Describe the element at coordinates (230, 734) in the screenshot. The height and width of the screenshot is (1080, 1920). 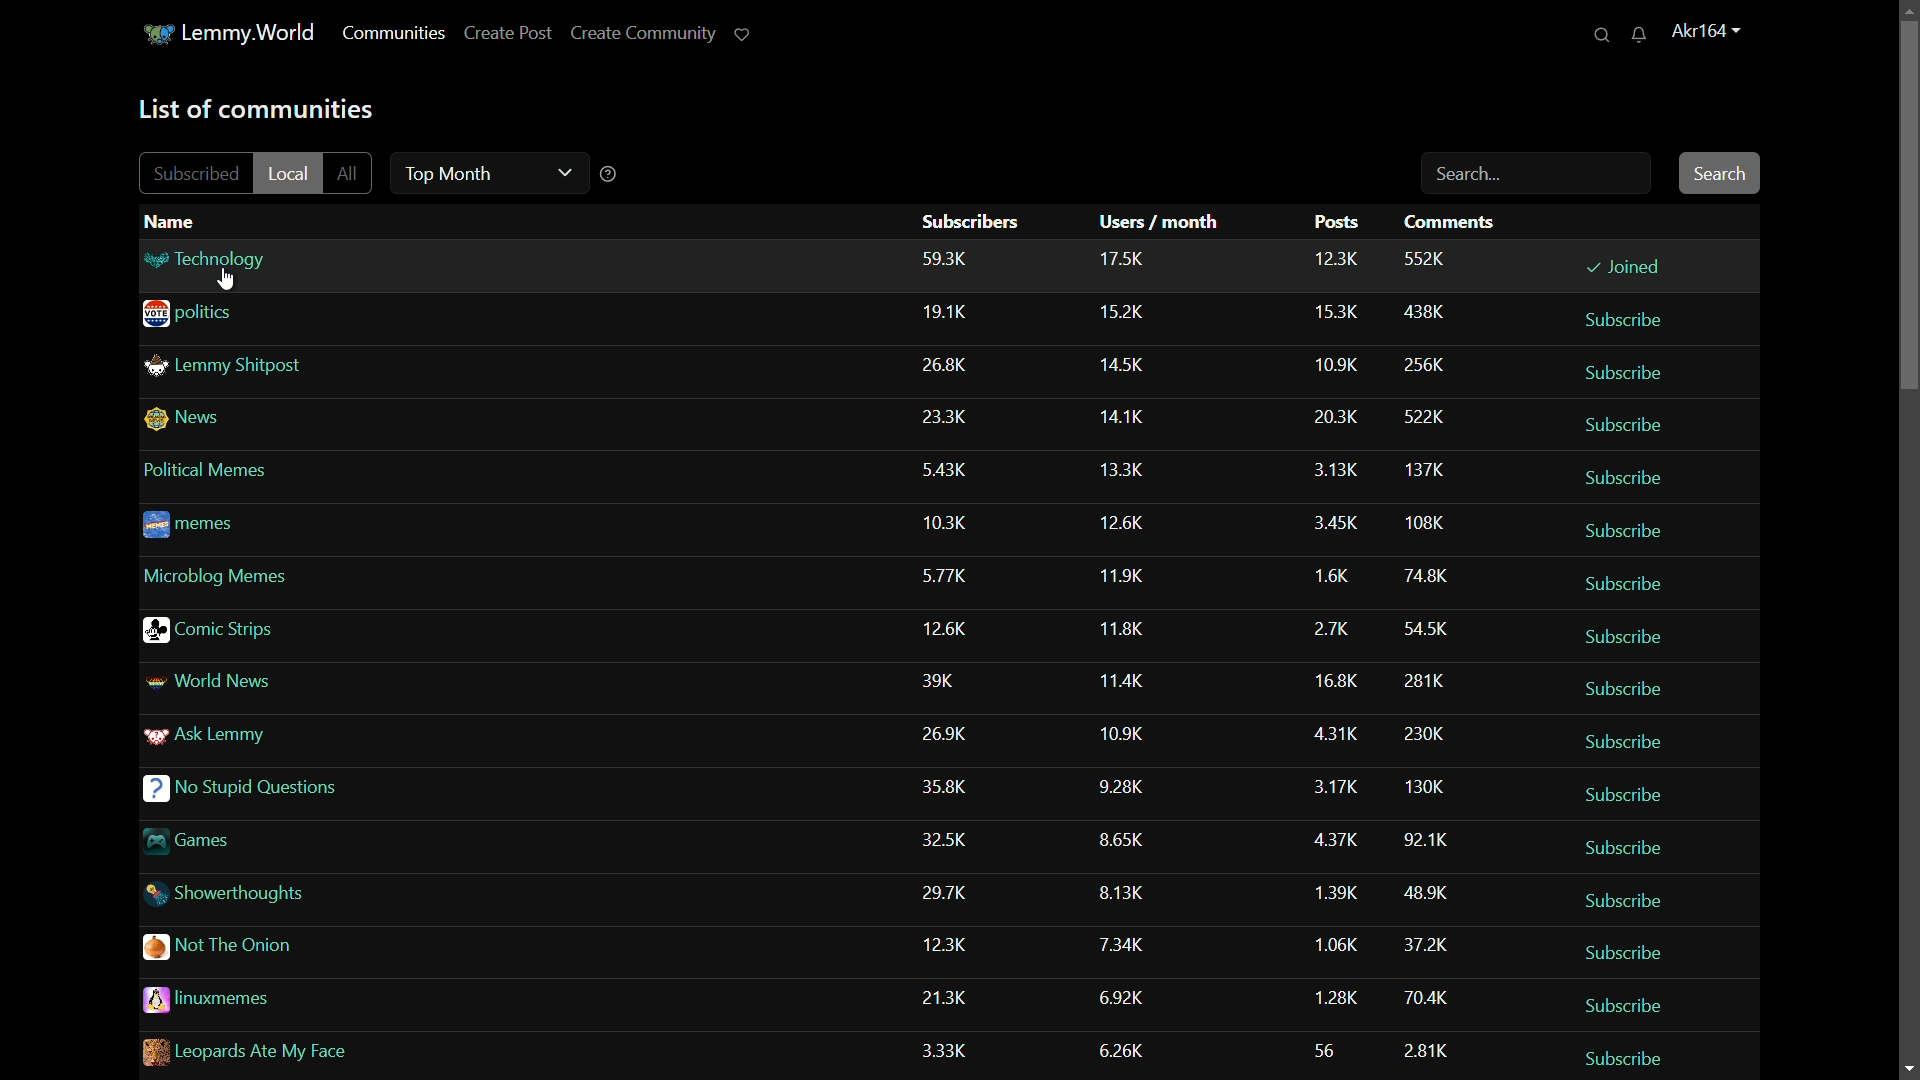
I see `communities name` at that location.